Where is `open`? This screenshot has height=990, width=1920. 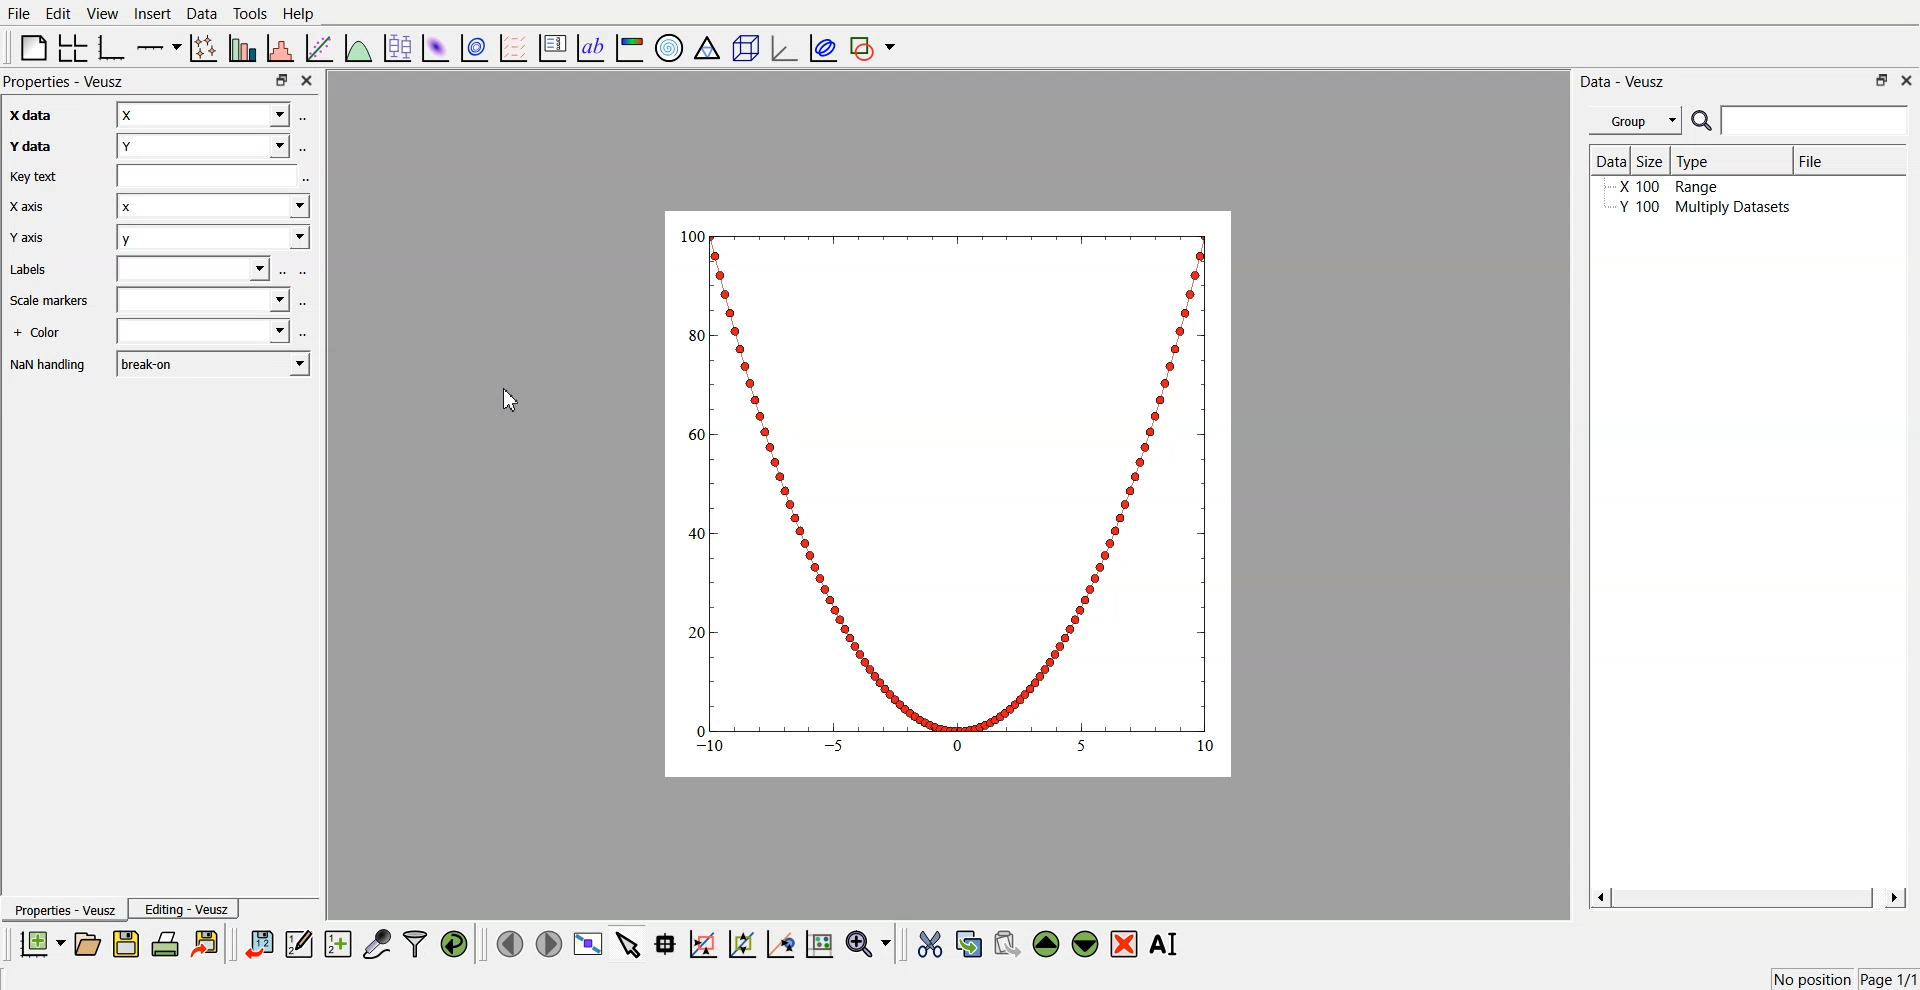
open is located at coordinates (87, 944).